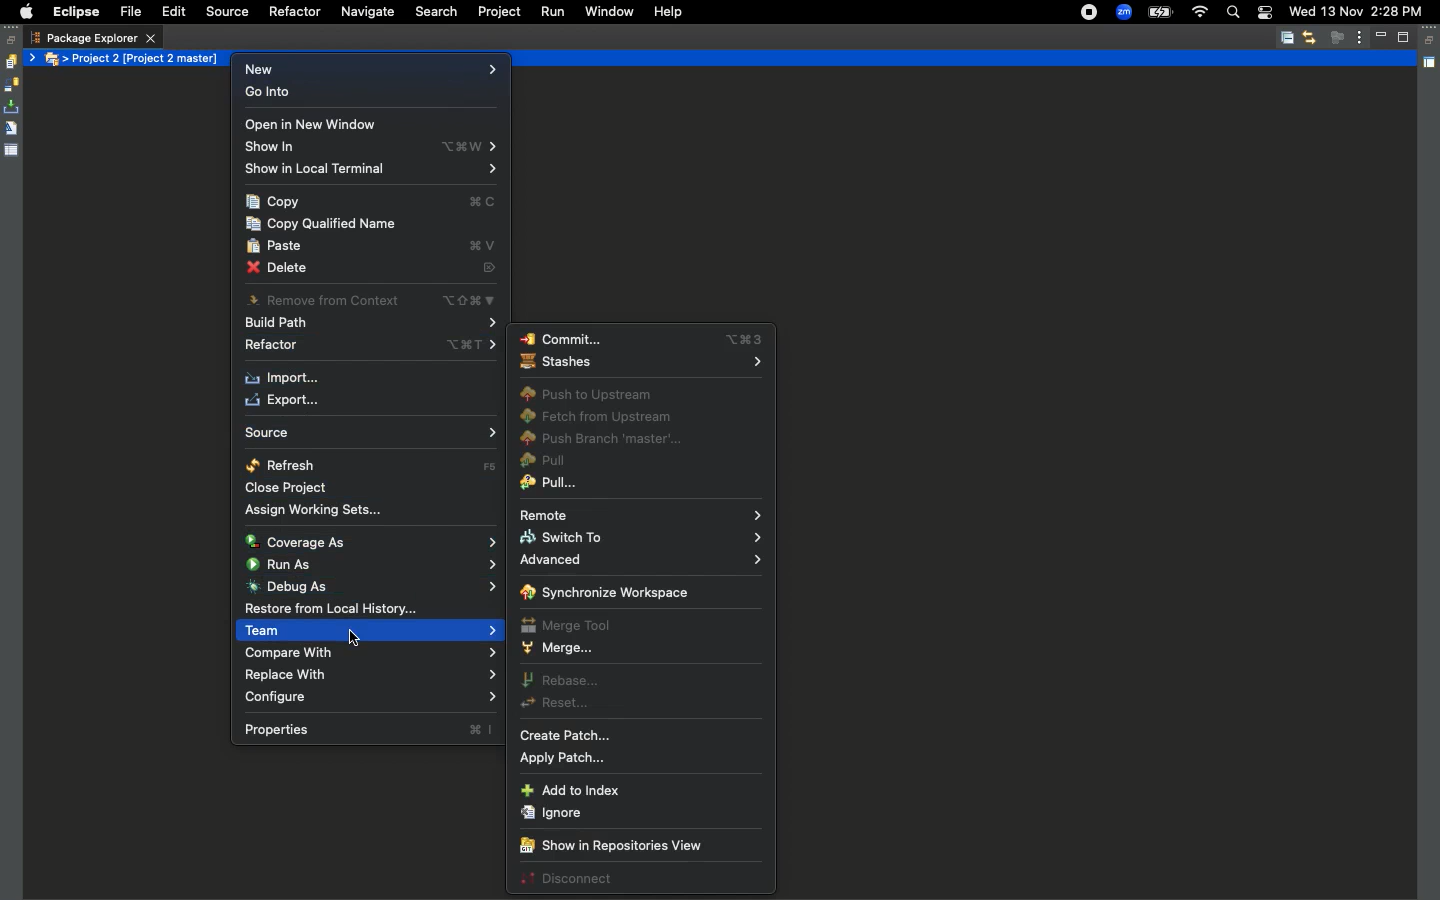 Image resolution: width=1440 pixels, height=900 pixels. Describe the element at coordinates (668, 11) in the screenshot. I see `Help` at that location.